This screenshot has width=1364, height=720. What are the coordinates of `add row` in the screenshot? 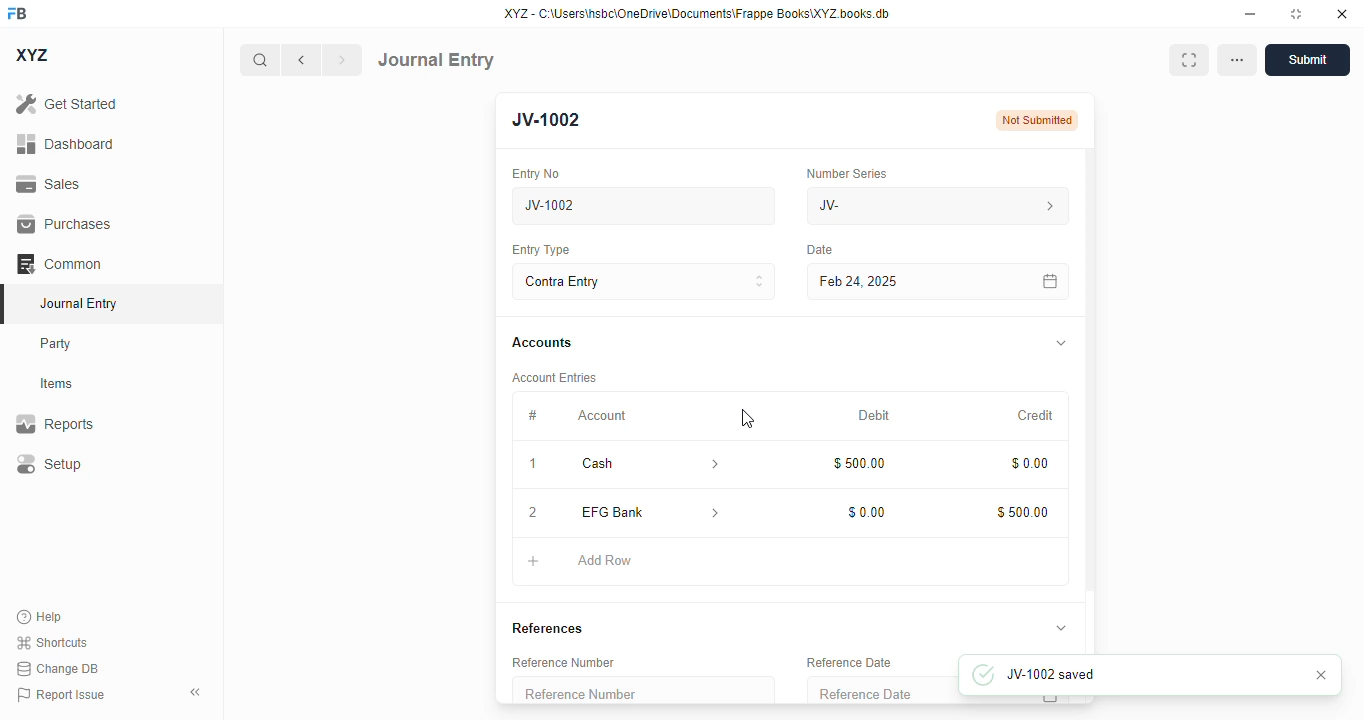 It's located at (605, 561).